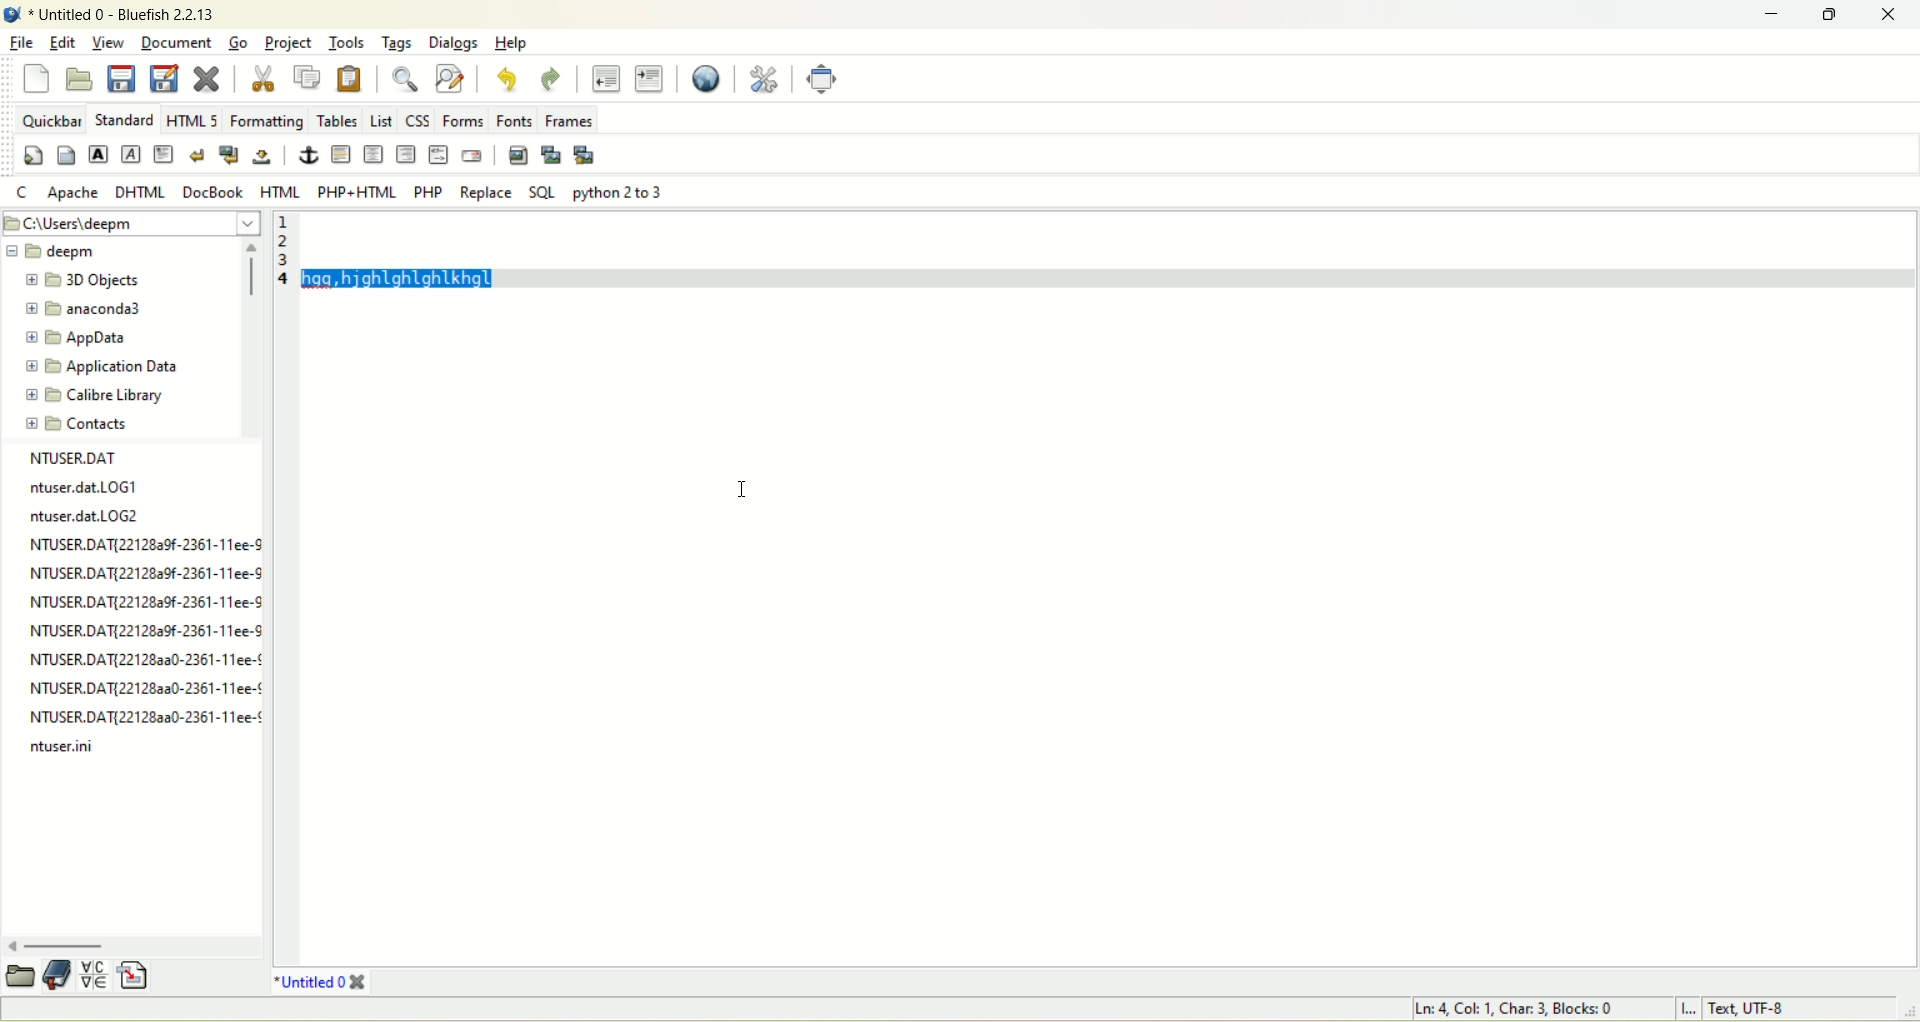 This screenshot has width=1920, height=1022. I want to click on c, so click(24, 191).